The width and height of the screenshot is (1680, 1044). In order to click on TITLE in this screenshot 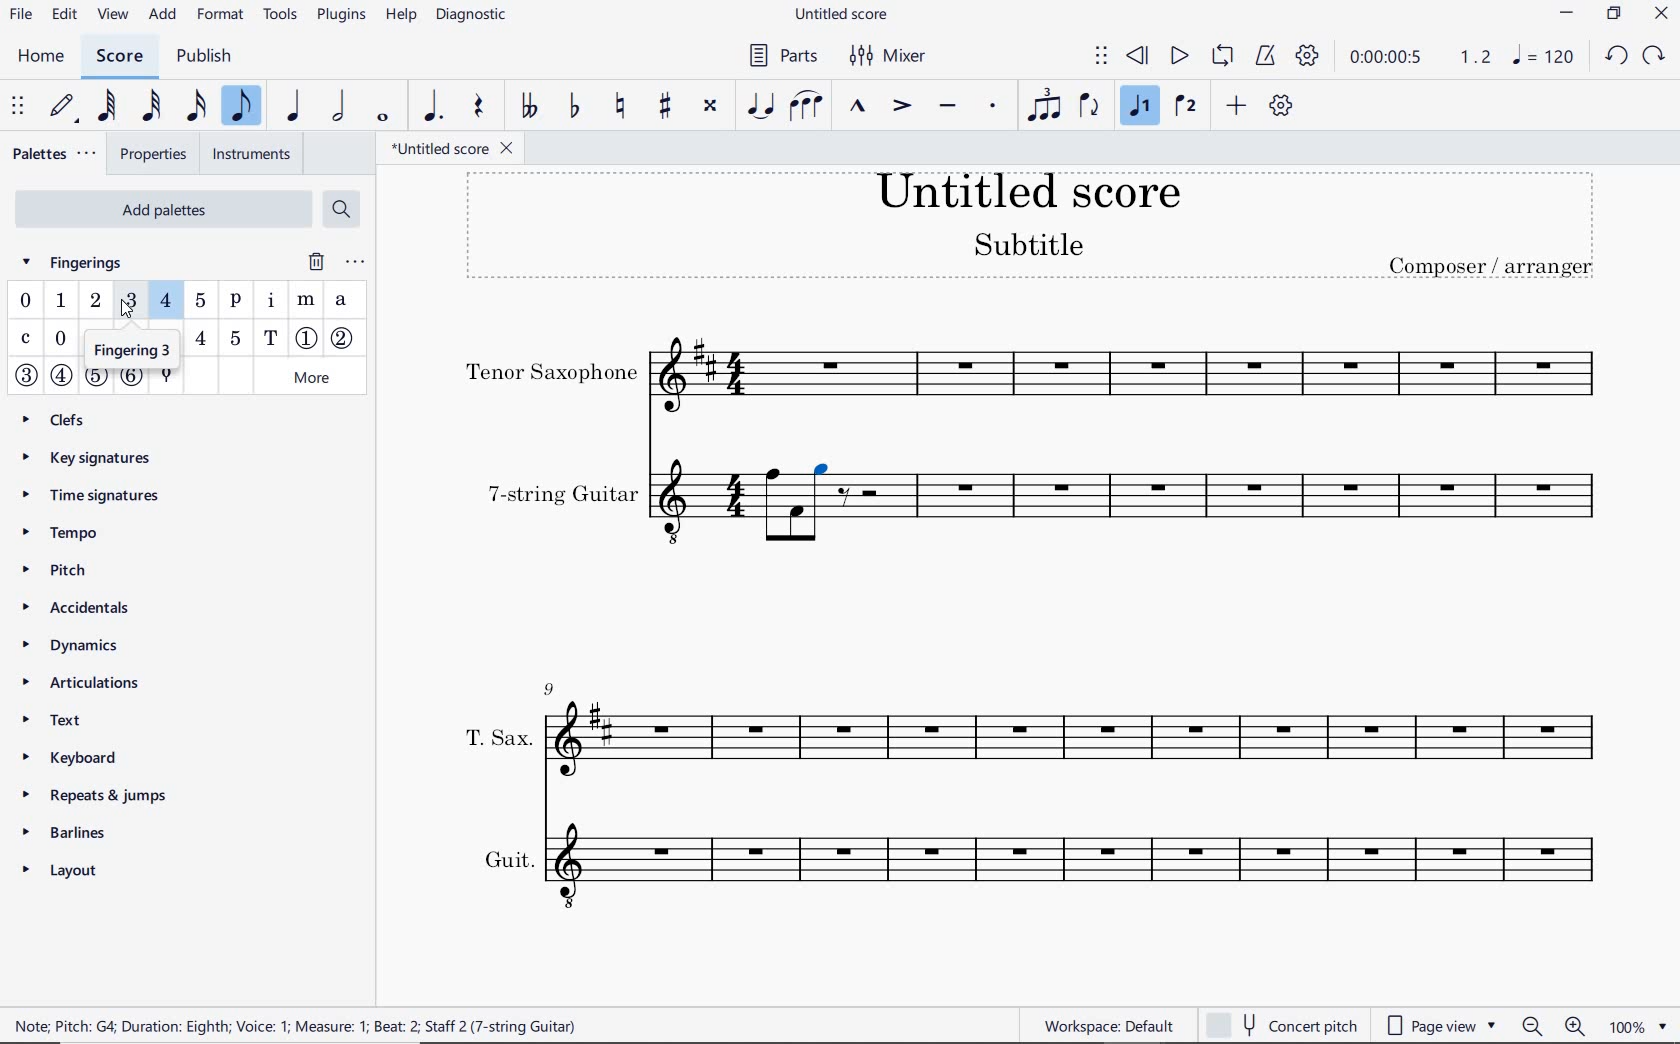, I will do `click(1029, 227)`.